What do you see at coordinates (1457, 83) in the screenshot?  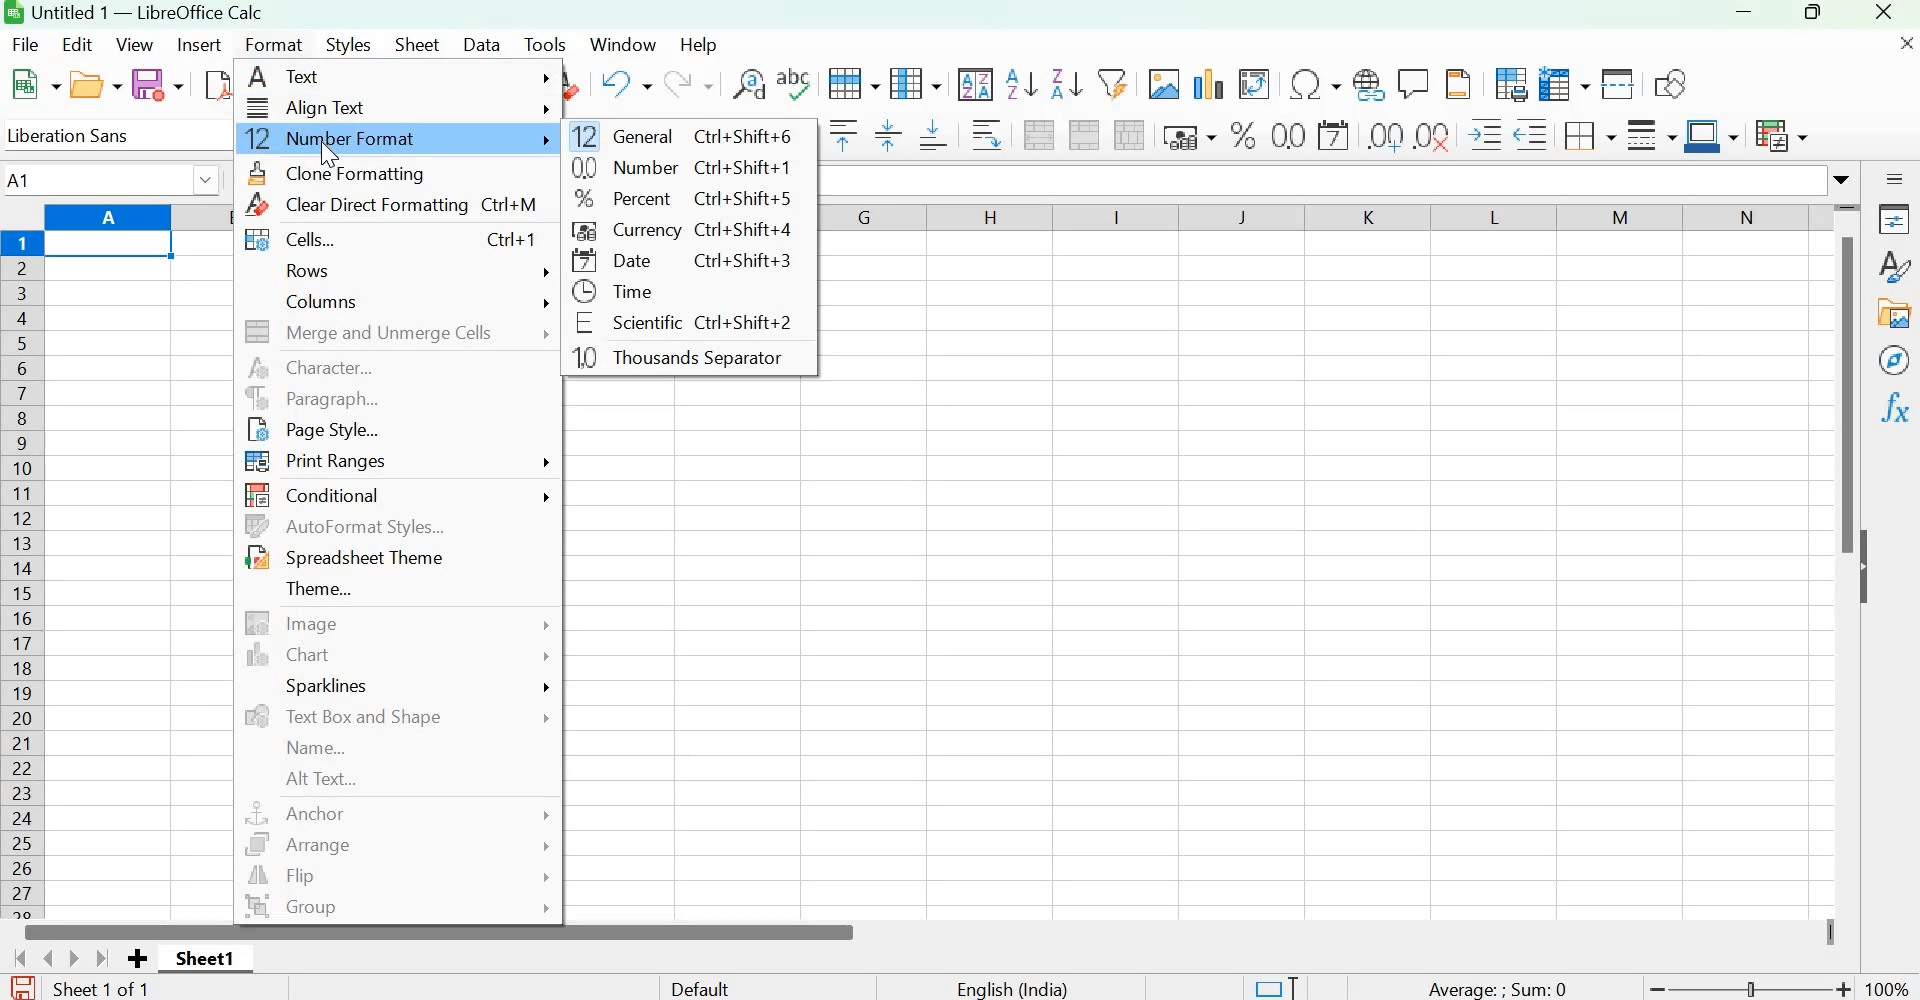 I see `Headers and Footers` at bounding box center [1457, 83].